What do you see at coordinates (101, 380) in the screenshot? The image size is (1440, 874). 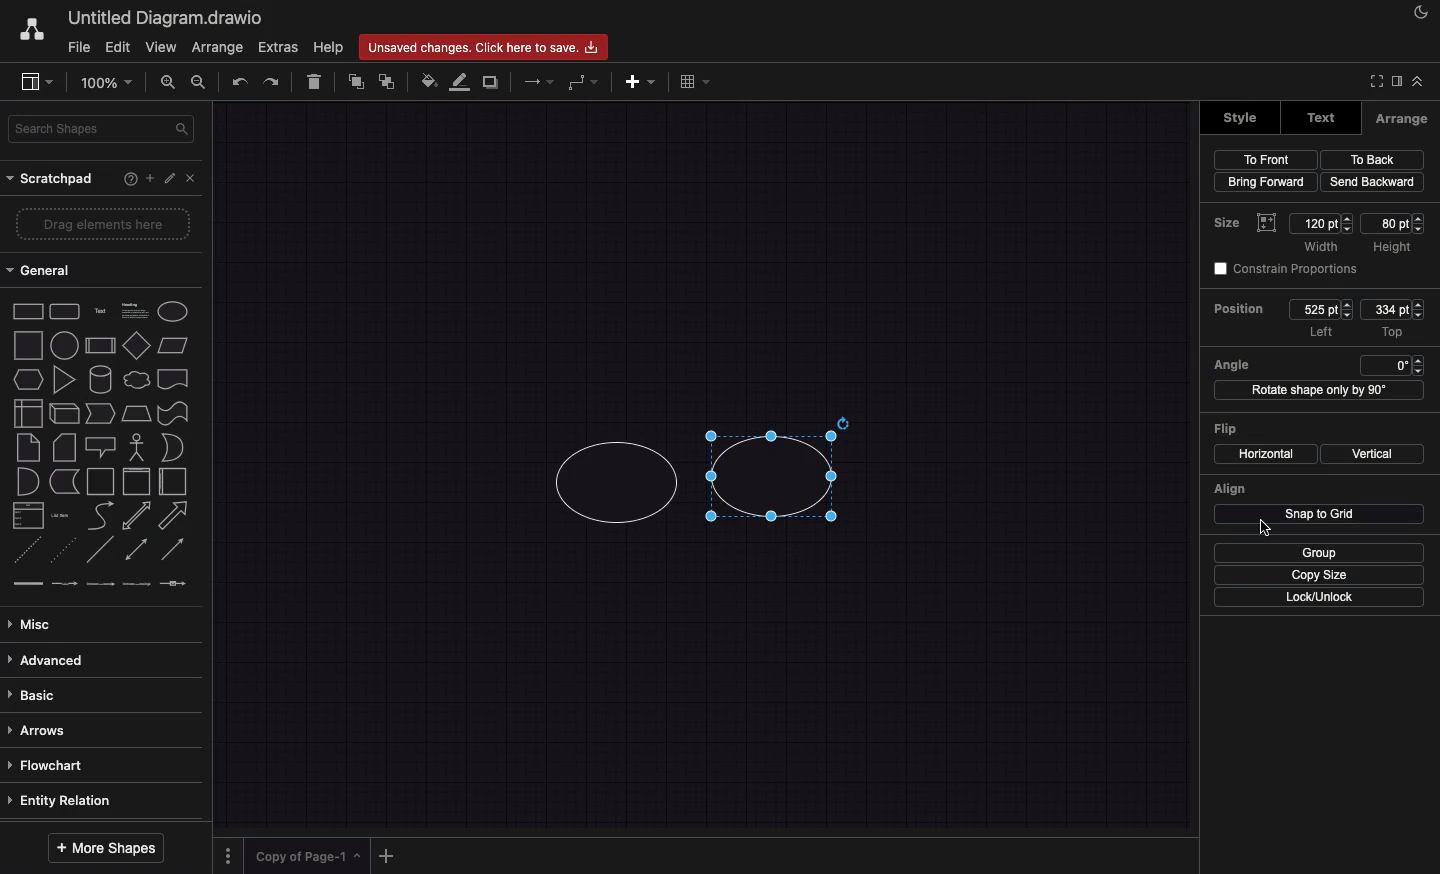 I see `cylinder` at bounding box center [101, 380].